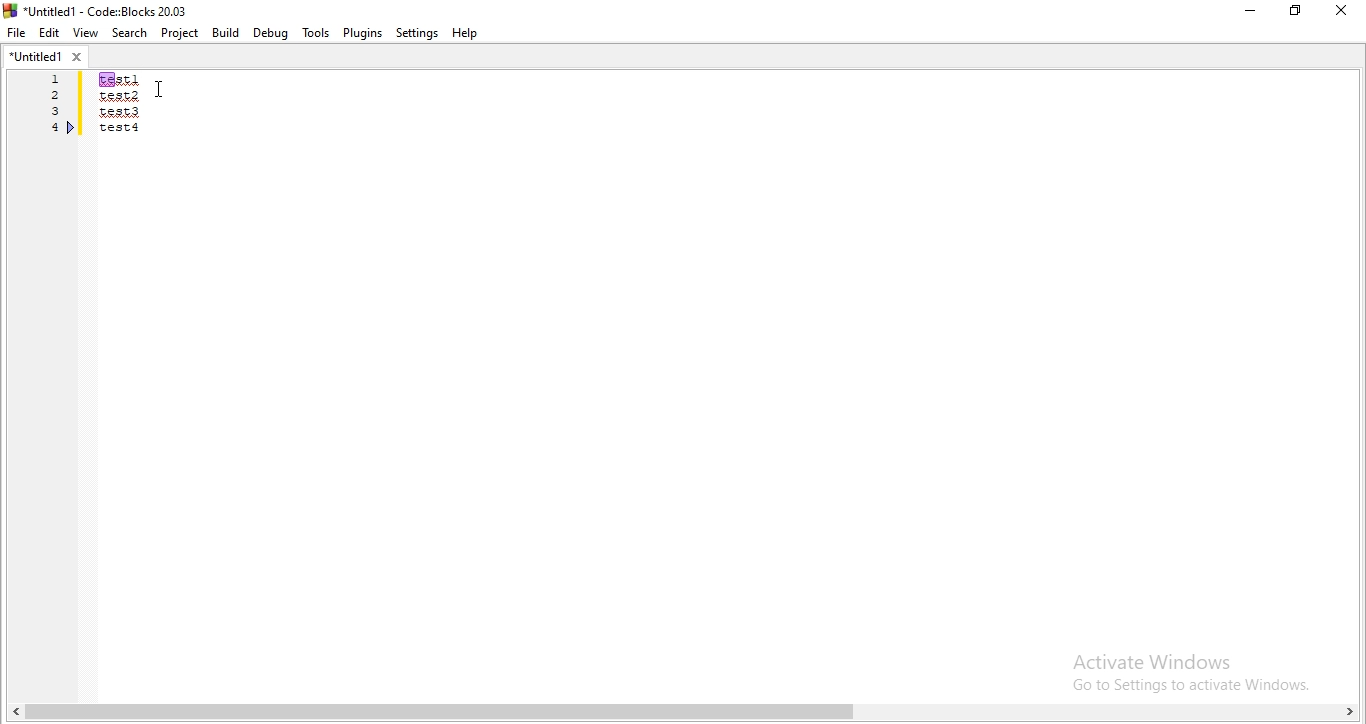 The height and width of the screenshot is (724, 1366). I want to click on View , so click(85, 33).